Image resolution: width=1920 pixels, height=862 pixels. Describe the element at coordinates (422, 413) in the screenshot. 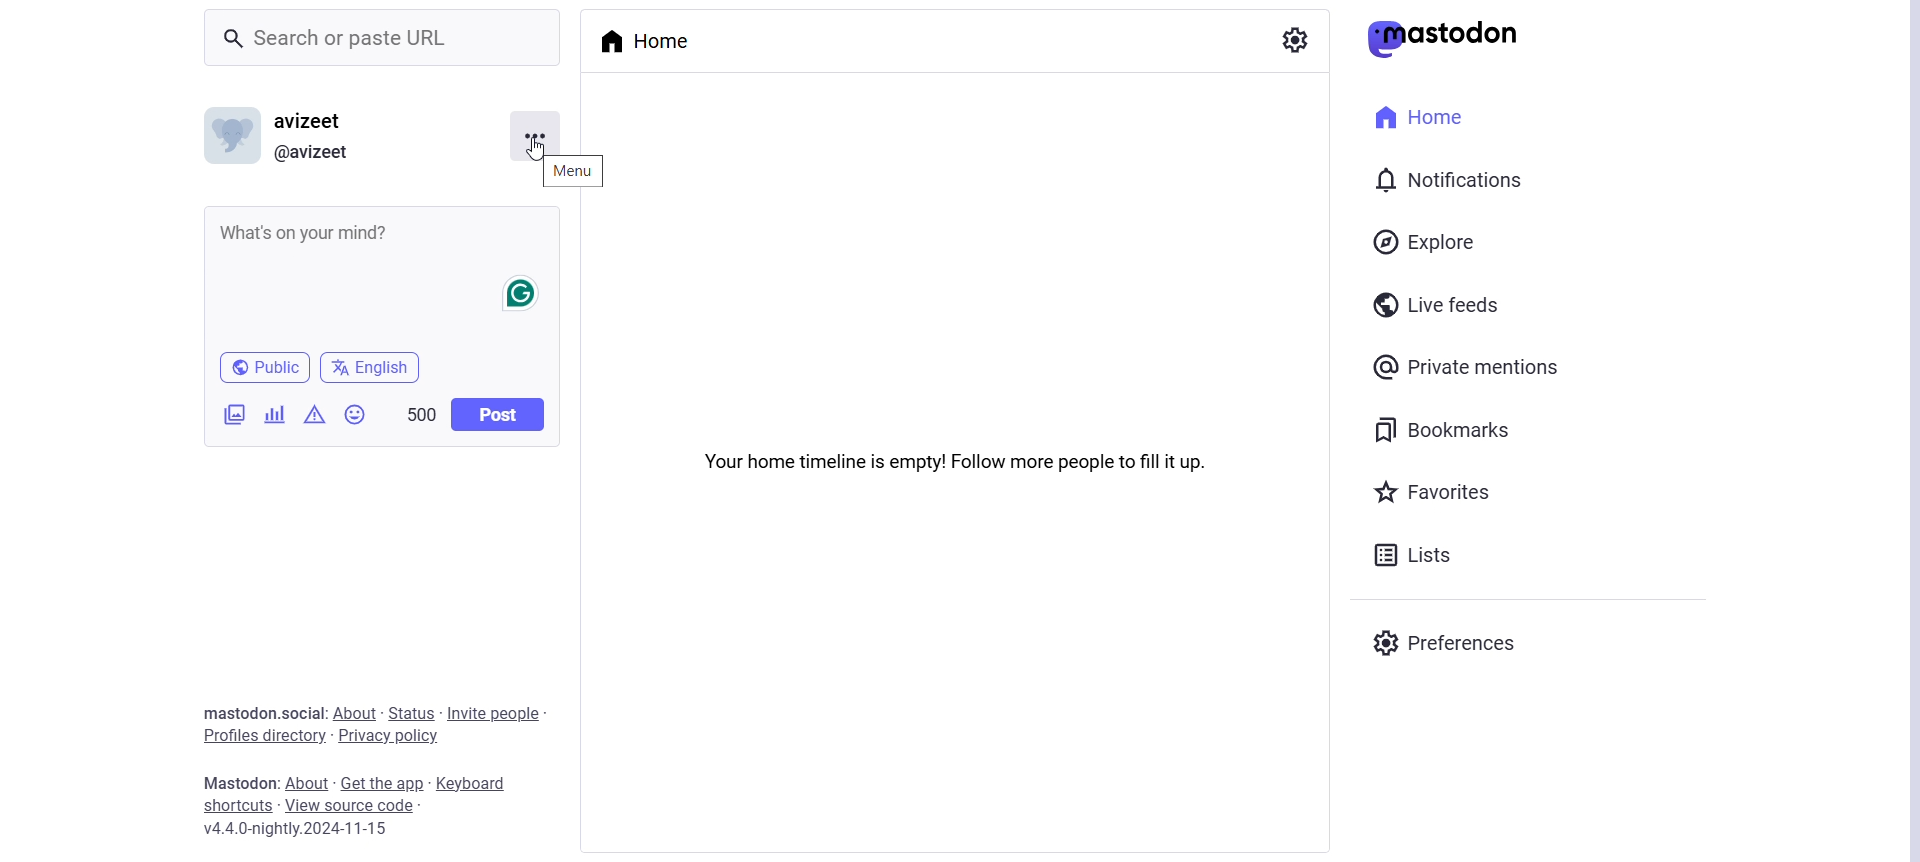

I see `500` at that location.